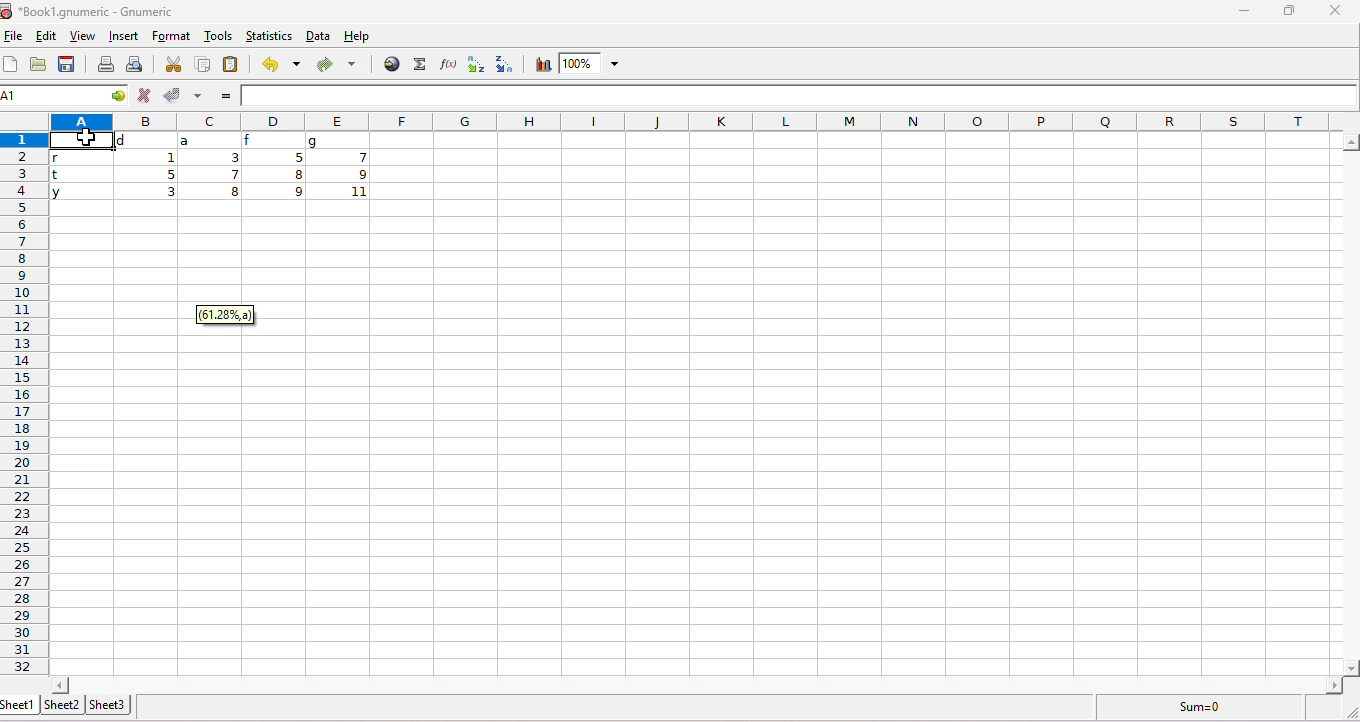 Image resolution: width=1360 pixels, height=722 pixels. What do you see at coordinates (22, 404) in the screenshot?
I see `row numbers` at bounding box center [22, 404].